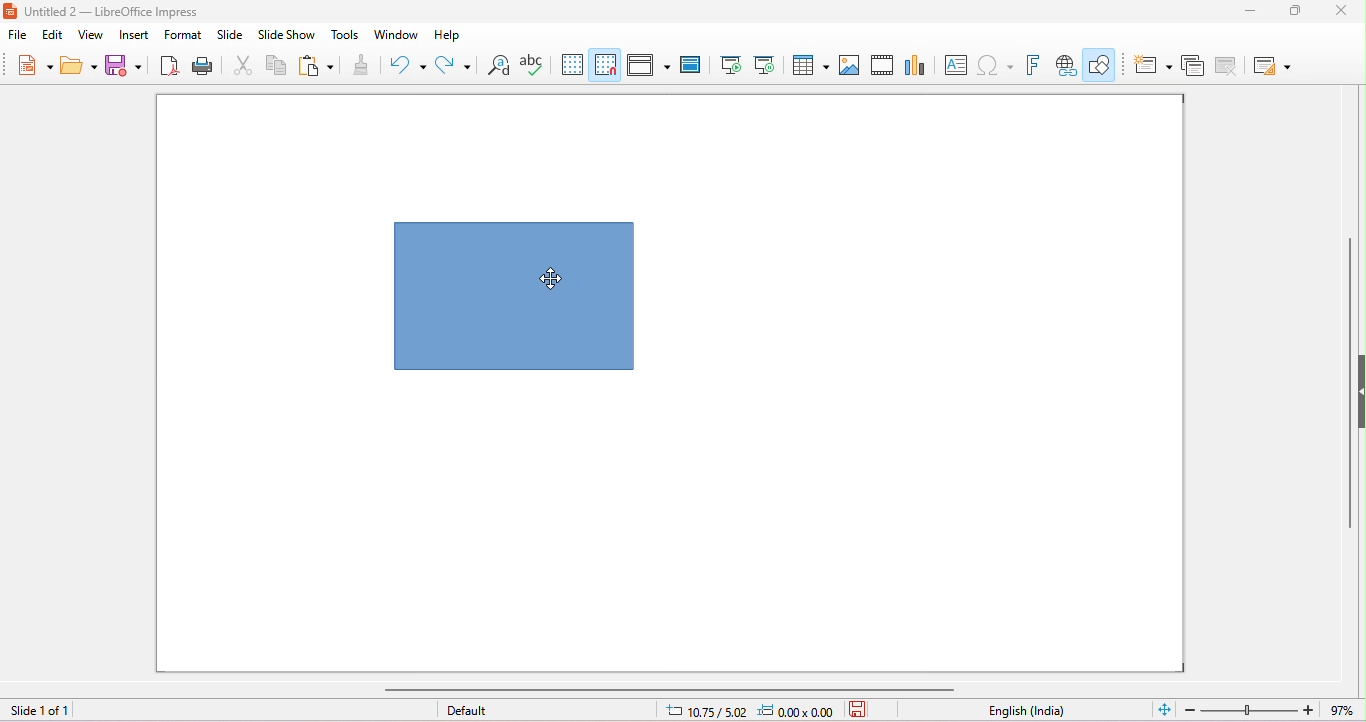 The height and width of the screenshot is (722, 1366). Describe the element at coordinates (1032, 64) in the screenshot. I see `insert fontwork text` at that location.